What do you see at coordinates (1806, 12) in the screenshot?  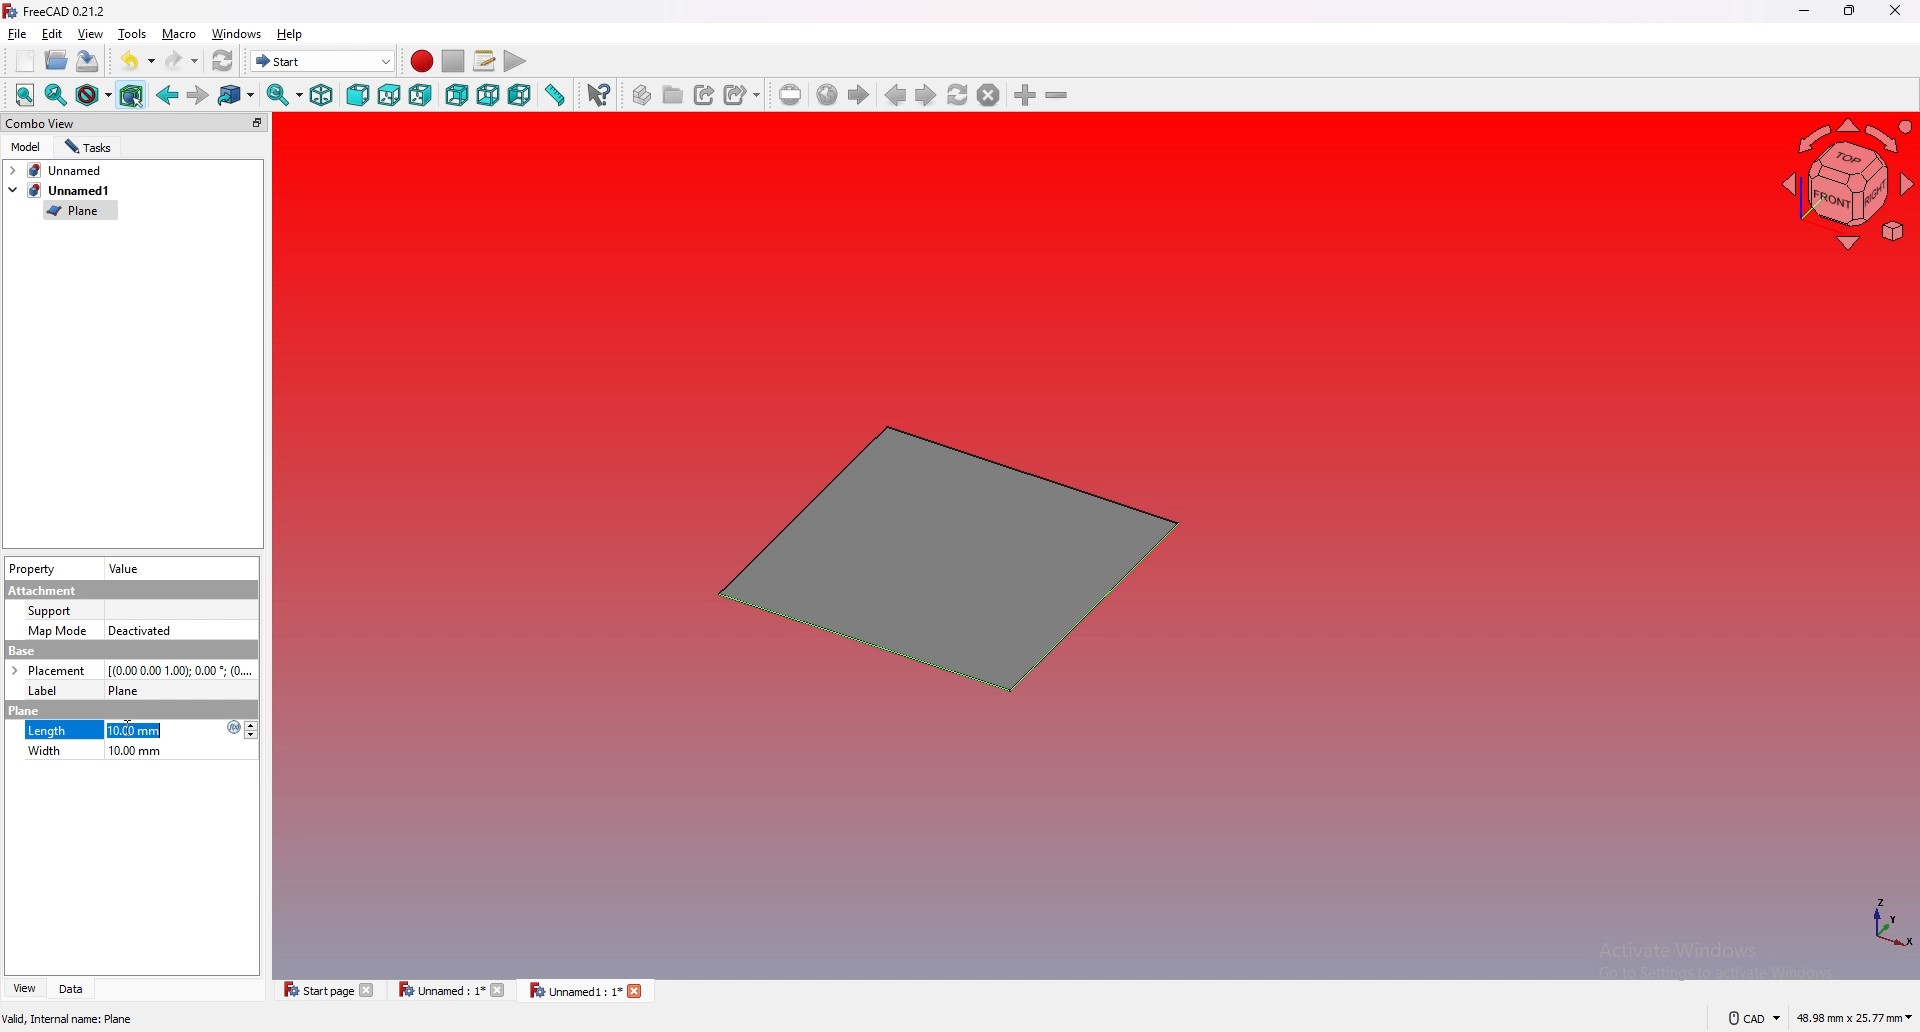 I see `minimize` at bounding box center [1806, 12].